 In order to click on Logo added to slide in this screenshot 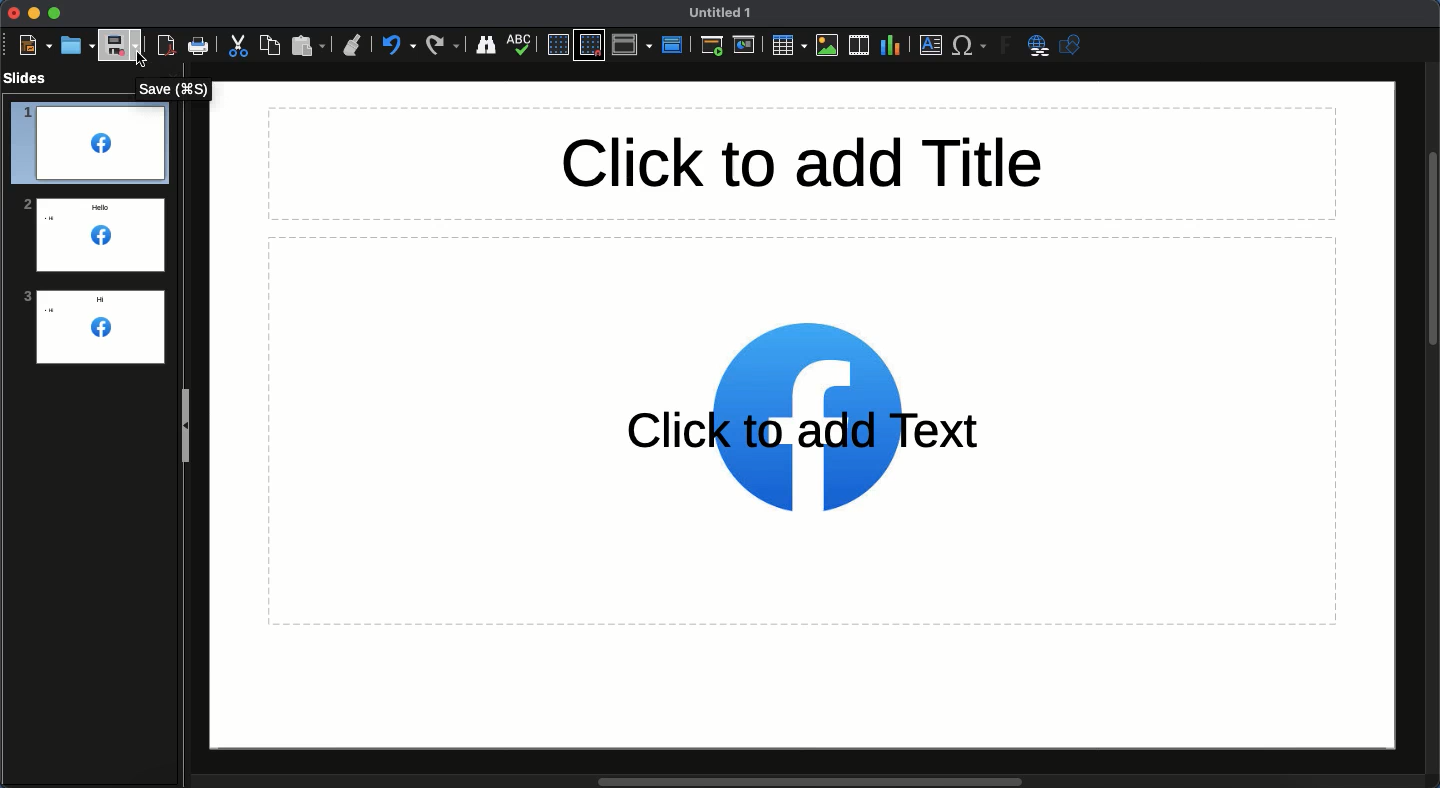, I will do `click(805, 490)`.